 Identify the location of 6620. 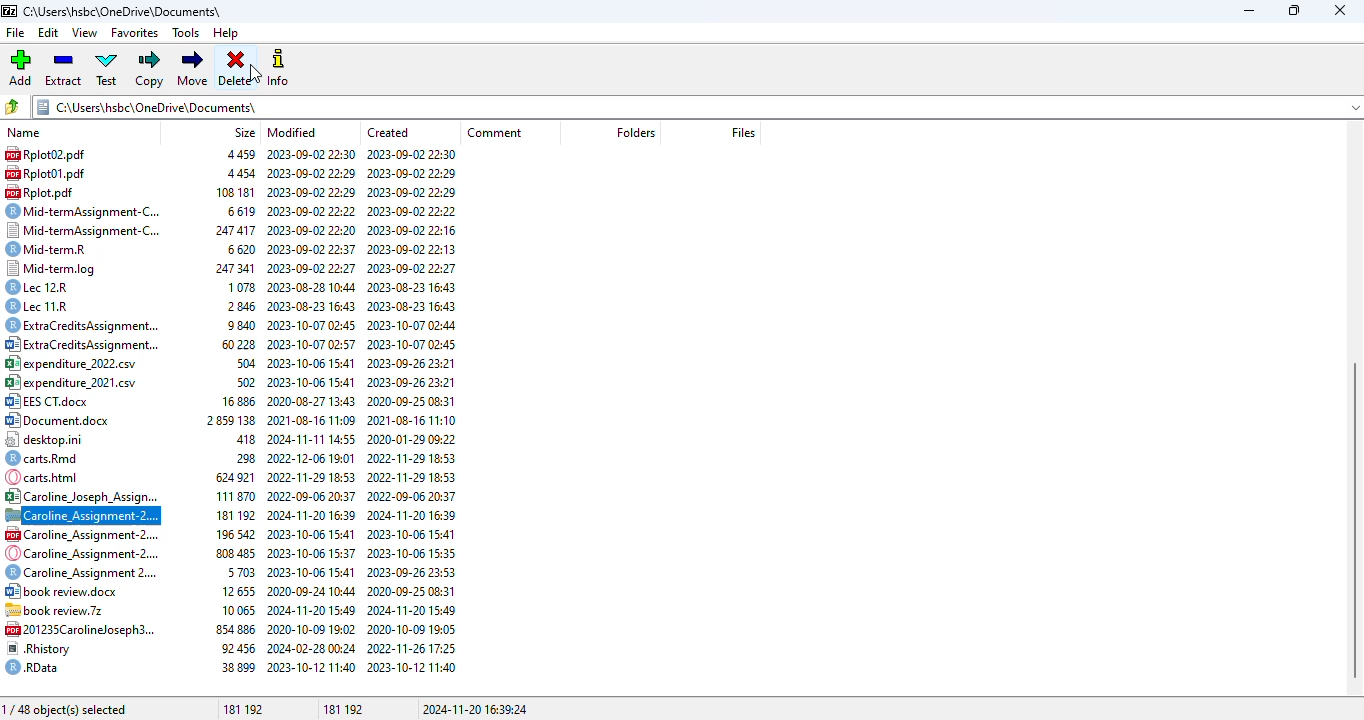
(241, 248).